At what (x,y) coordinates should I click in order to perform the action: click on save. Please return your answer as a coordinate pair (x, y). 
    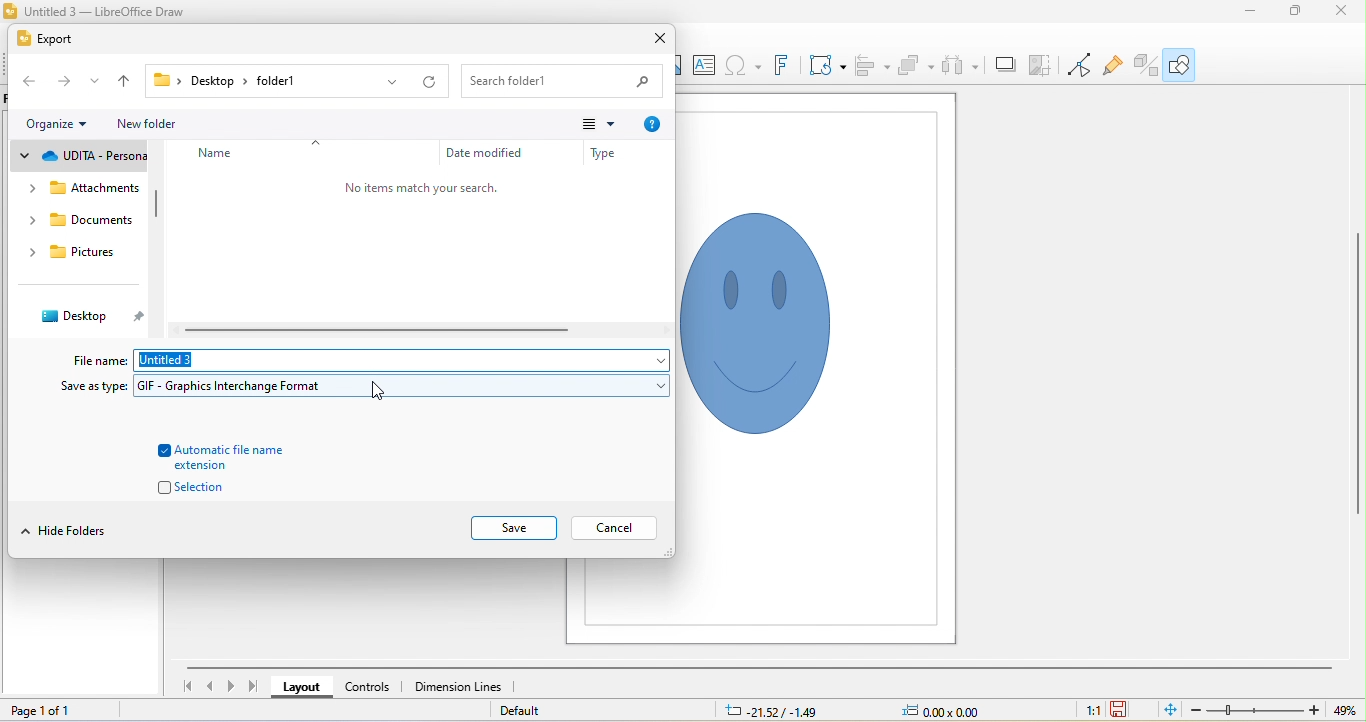
    Looking at the image, I should click on (515, 527).